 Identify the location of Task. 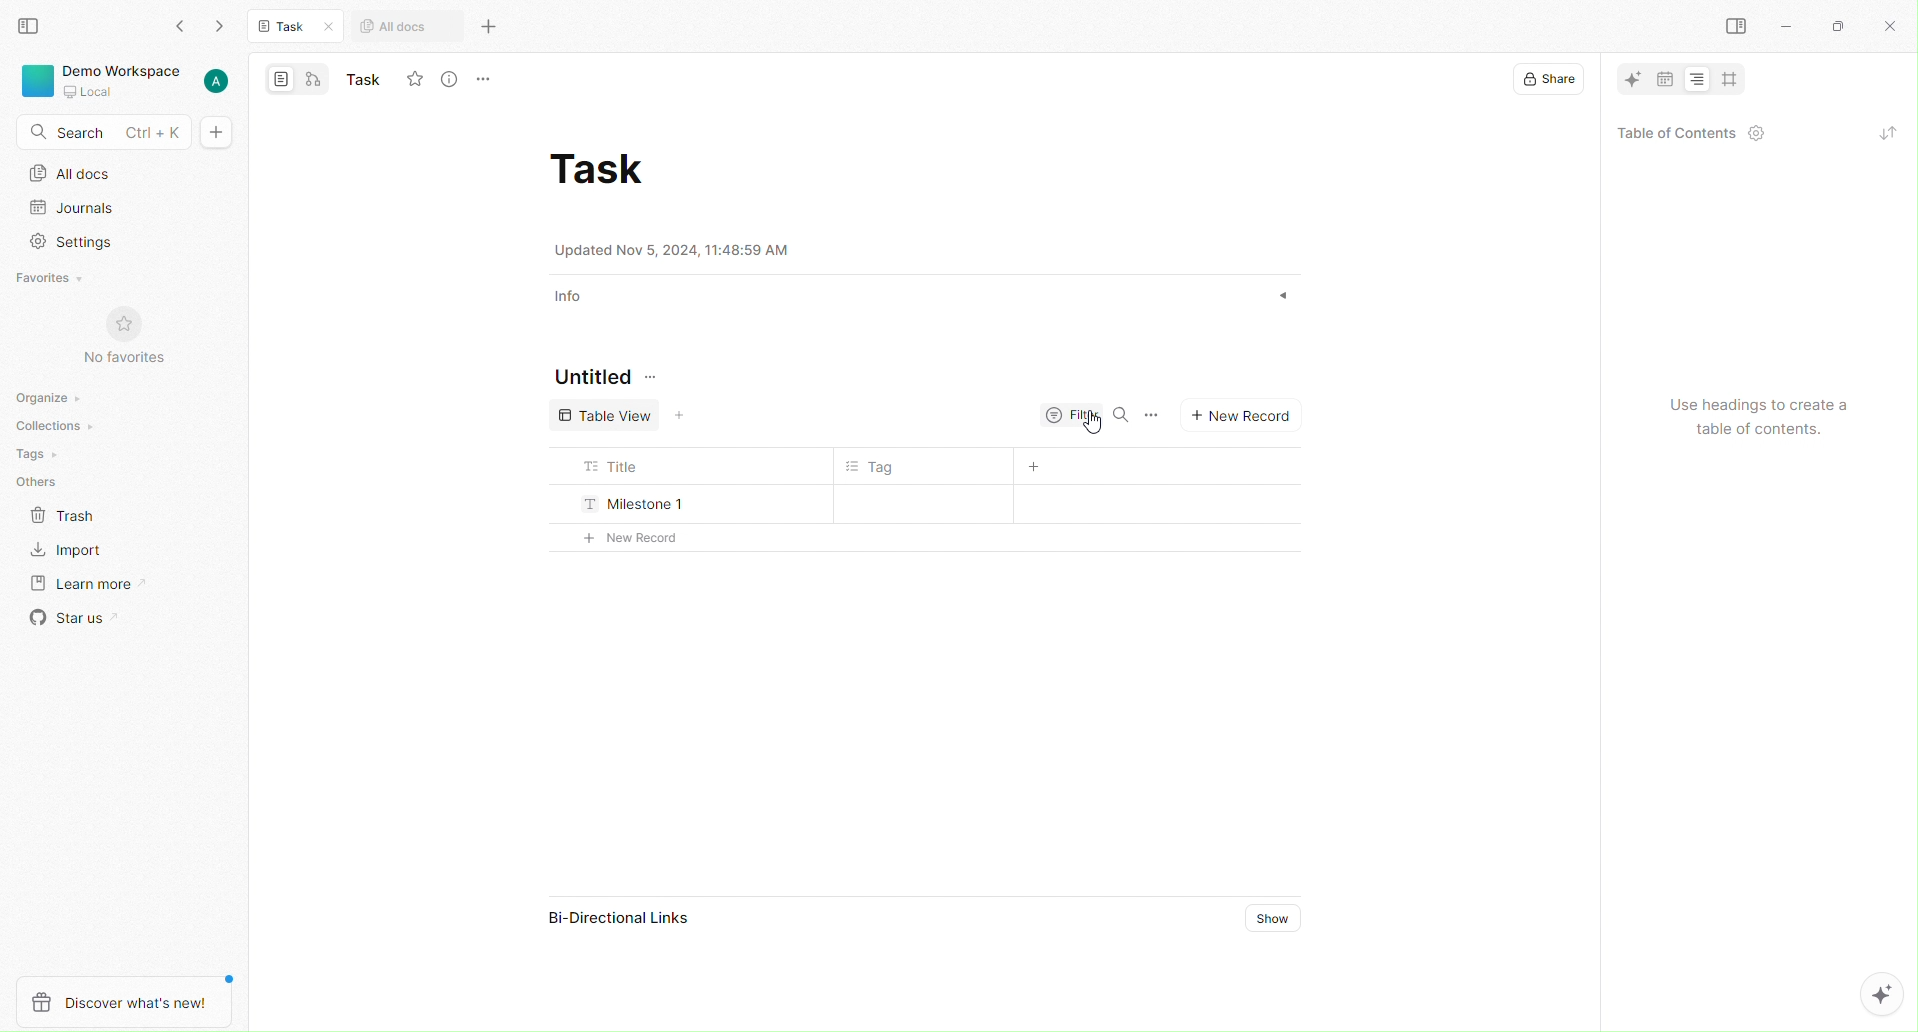
(290, 27).